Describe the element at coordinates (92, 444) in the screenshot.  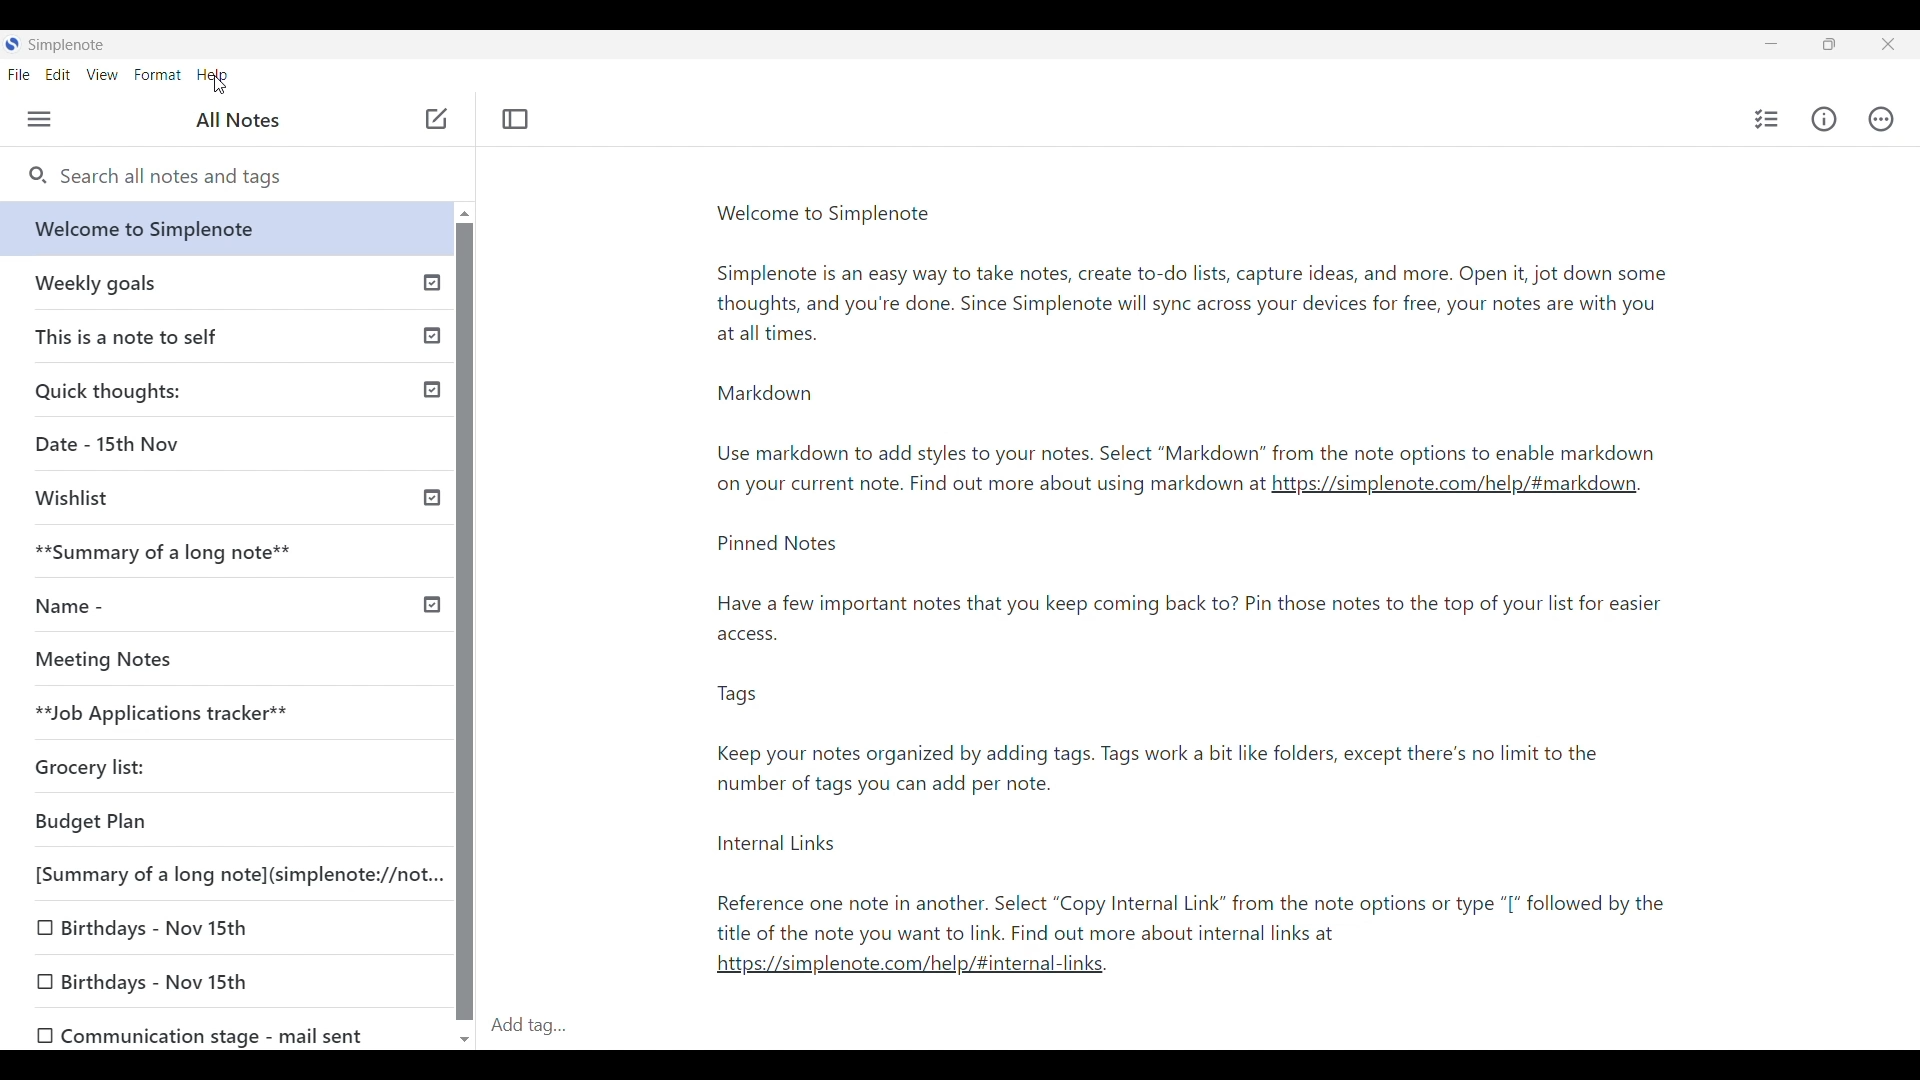
I see `Date - 15th Nov` at that location.